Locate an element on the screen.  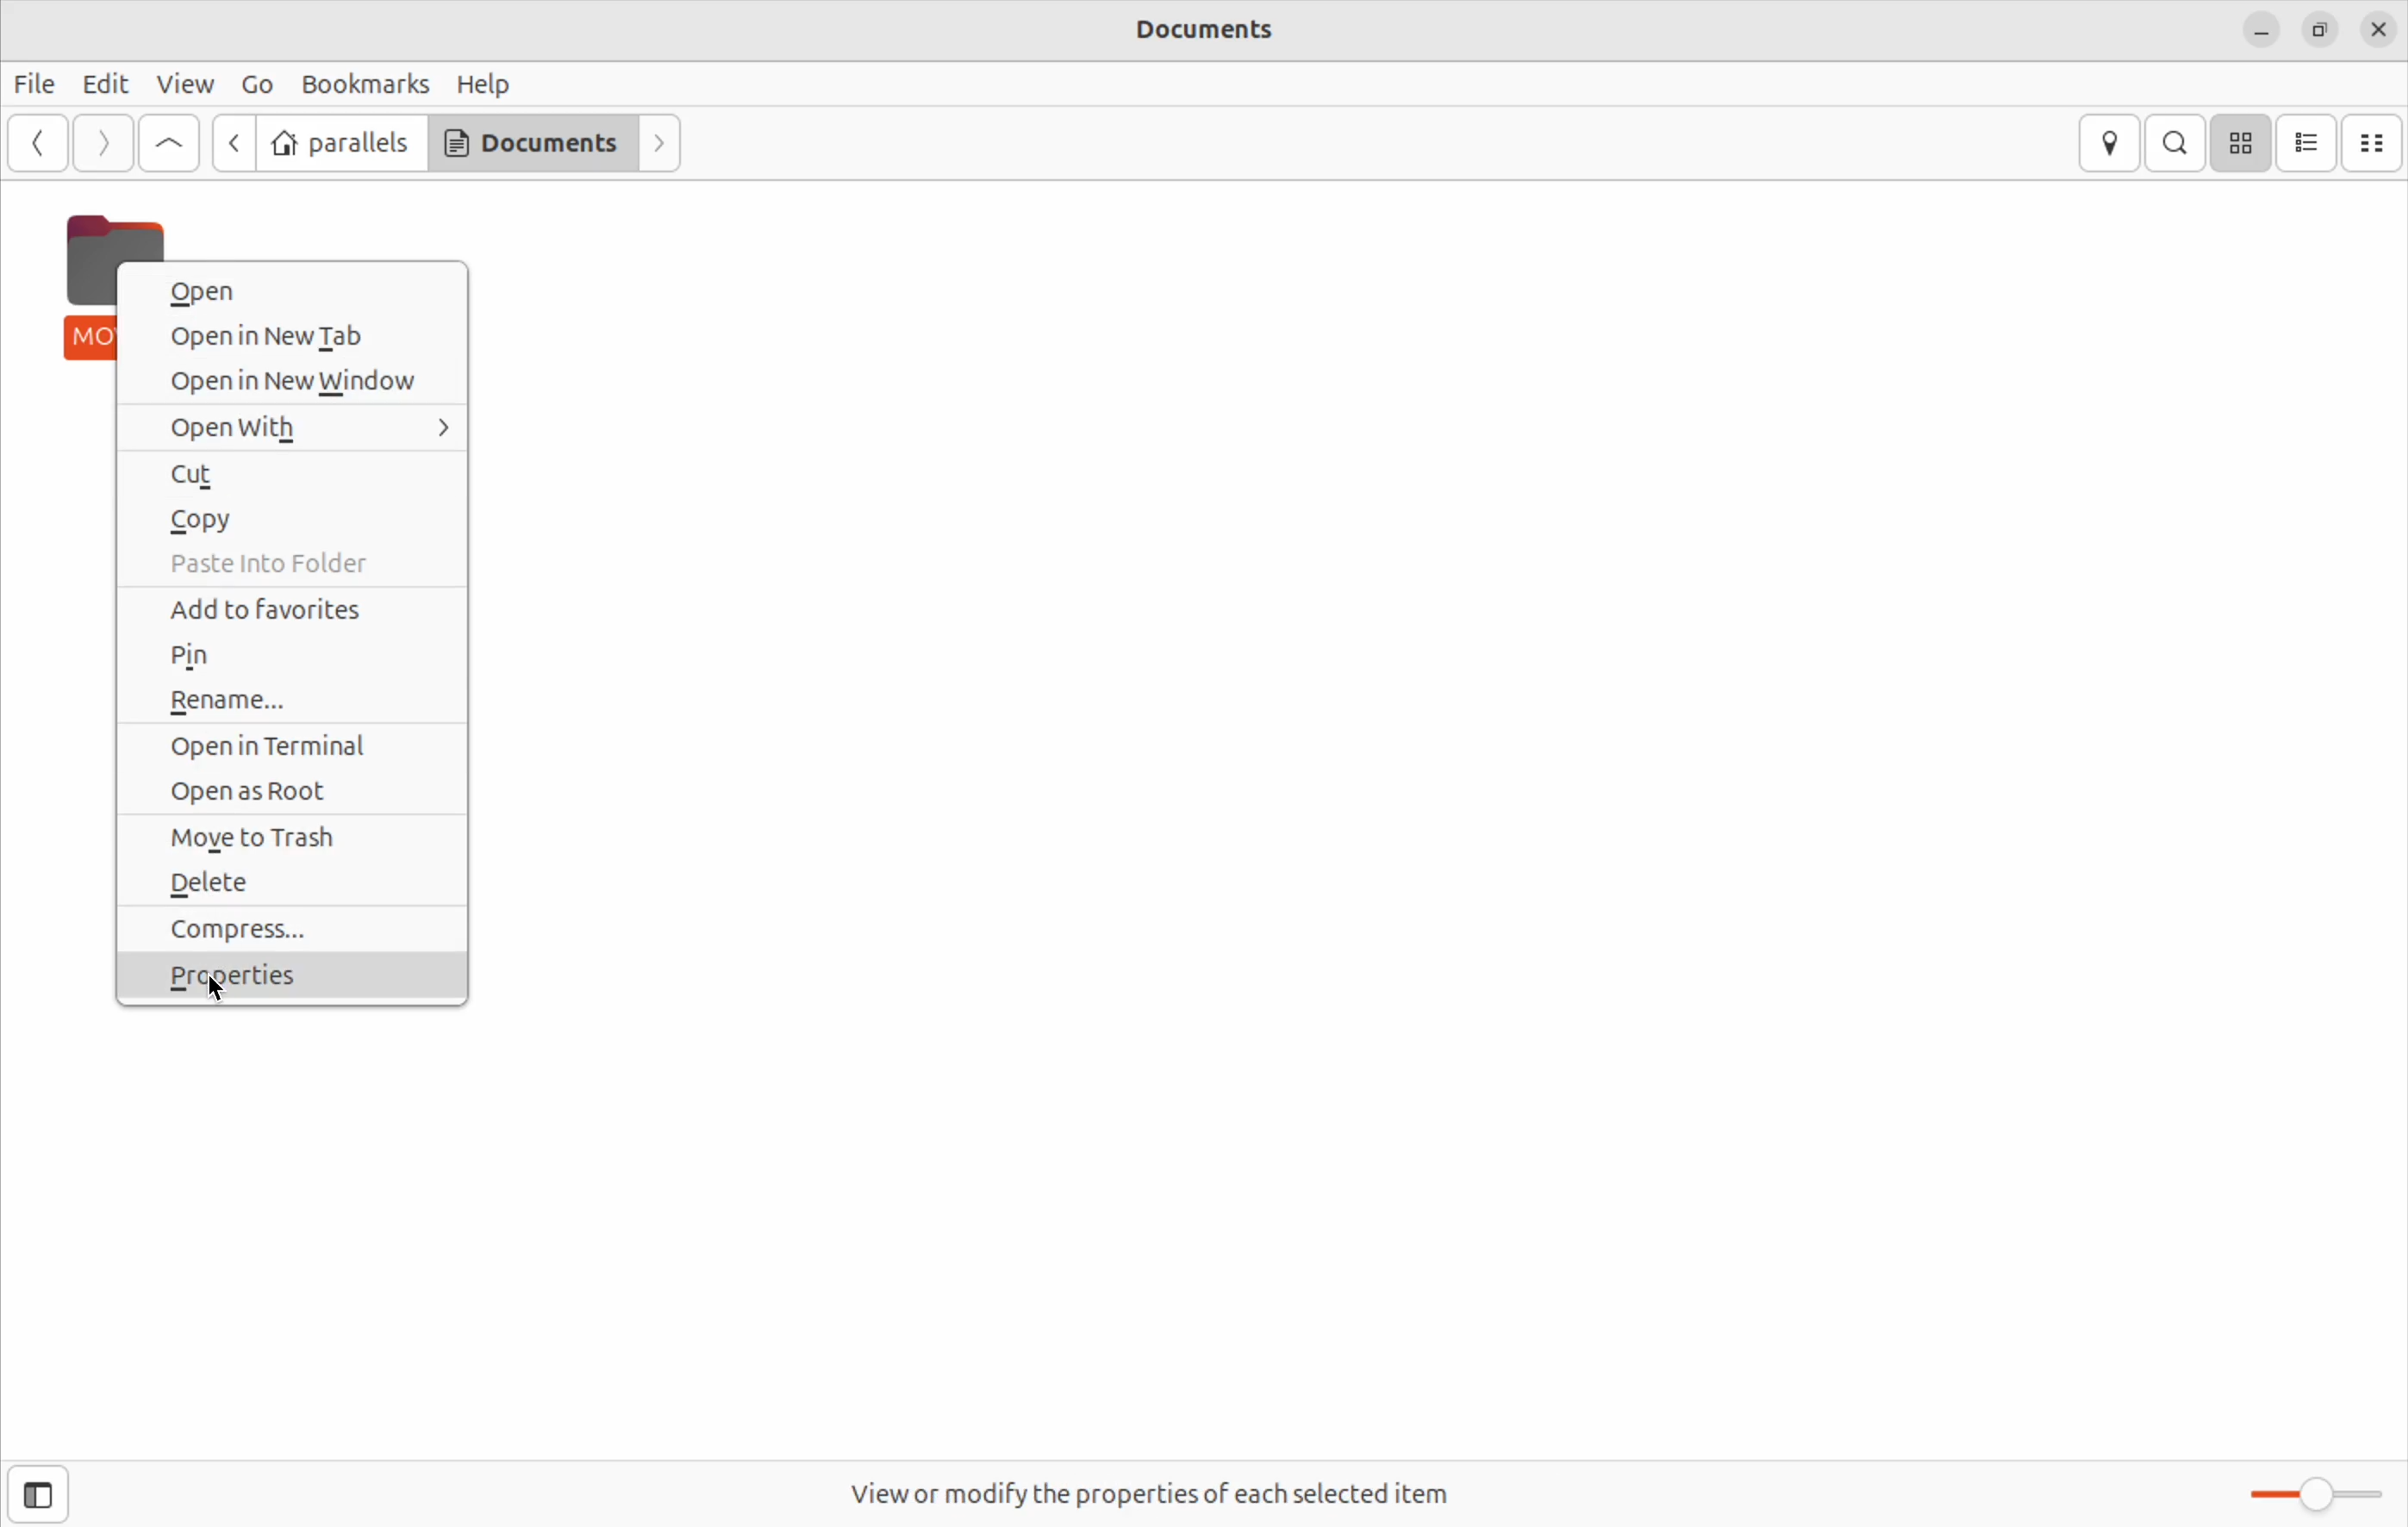
open in new window is located at coordinates (294, 384).